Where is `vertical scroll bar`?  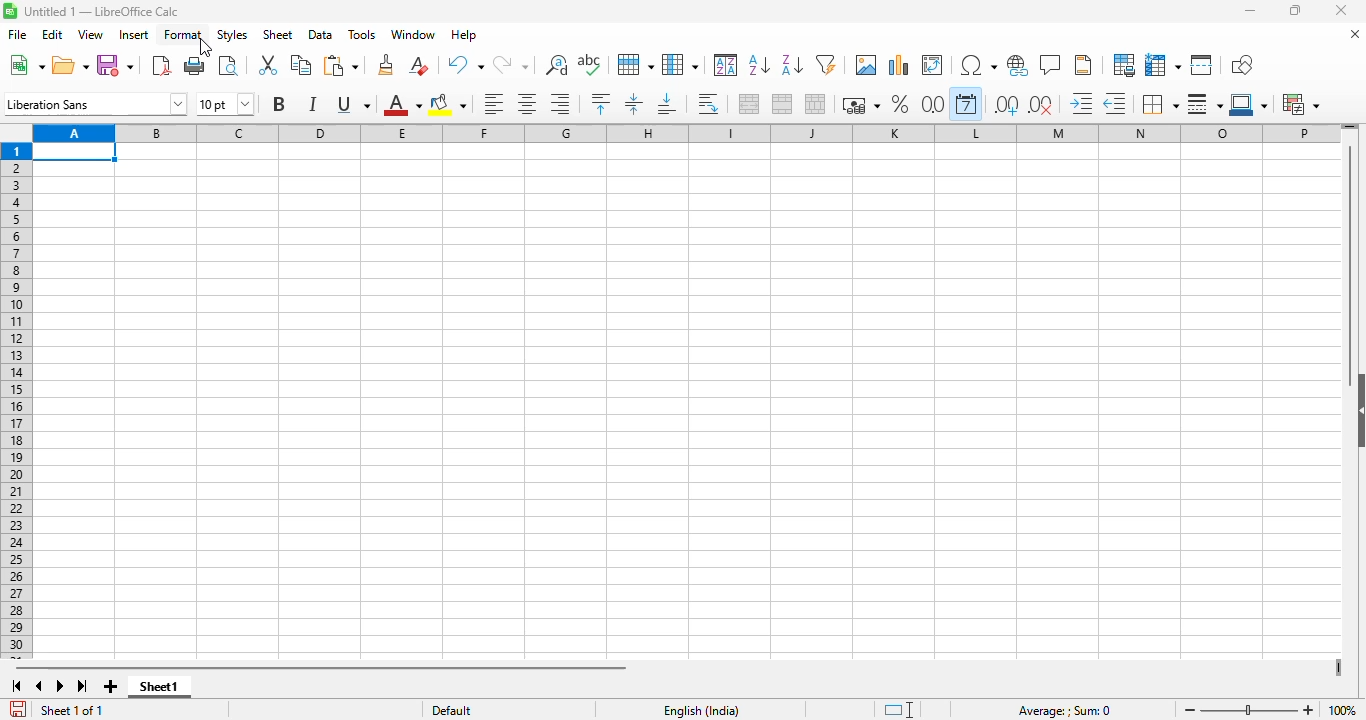 vertical scroll bar is located at coordinates (1351, 266).